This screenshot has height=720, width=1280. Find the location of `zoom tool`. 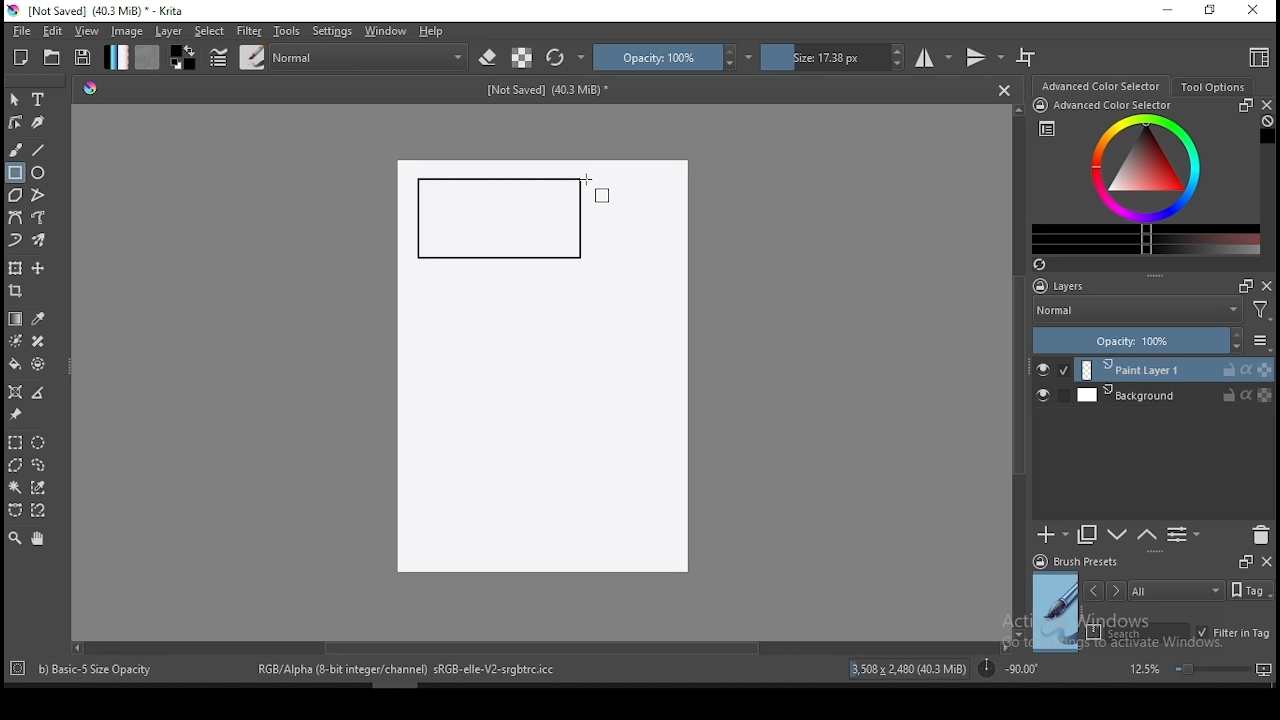

zoom tool is located at coordinates (15, 537).